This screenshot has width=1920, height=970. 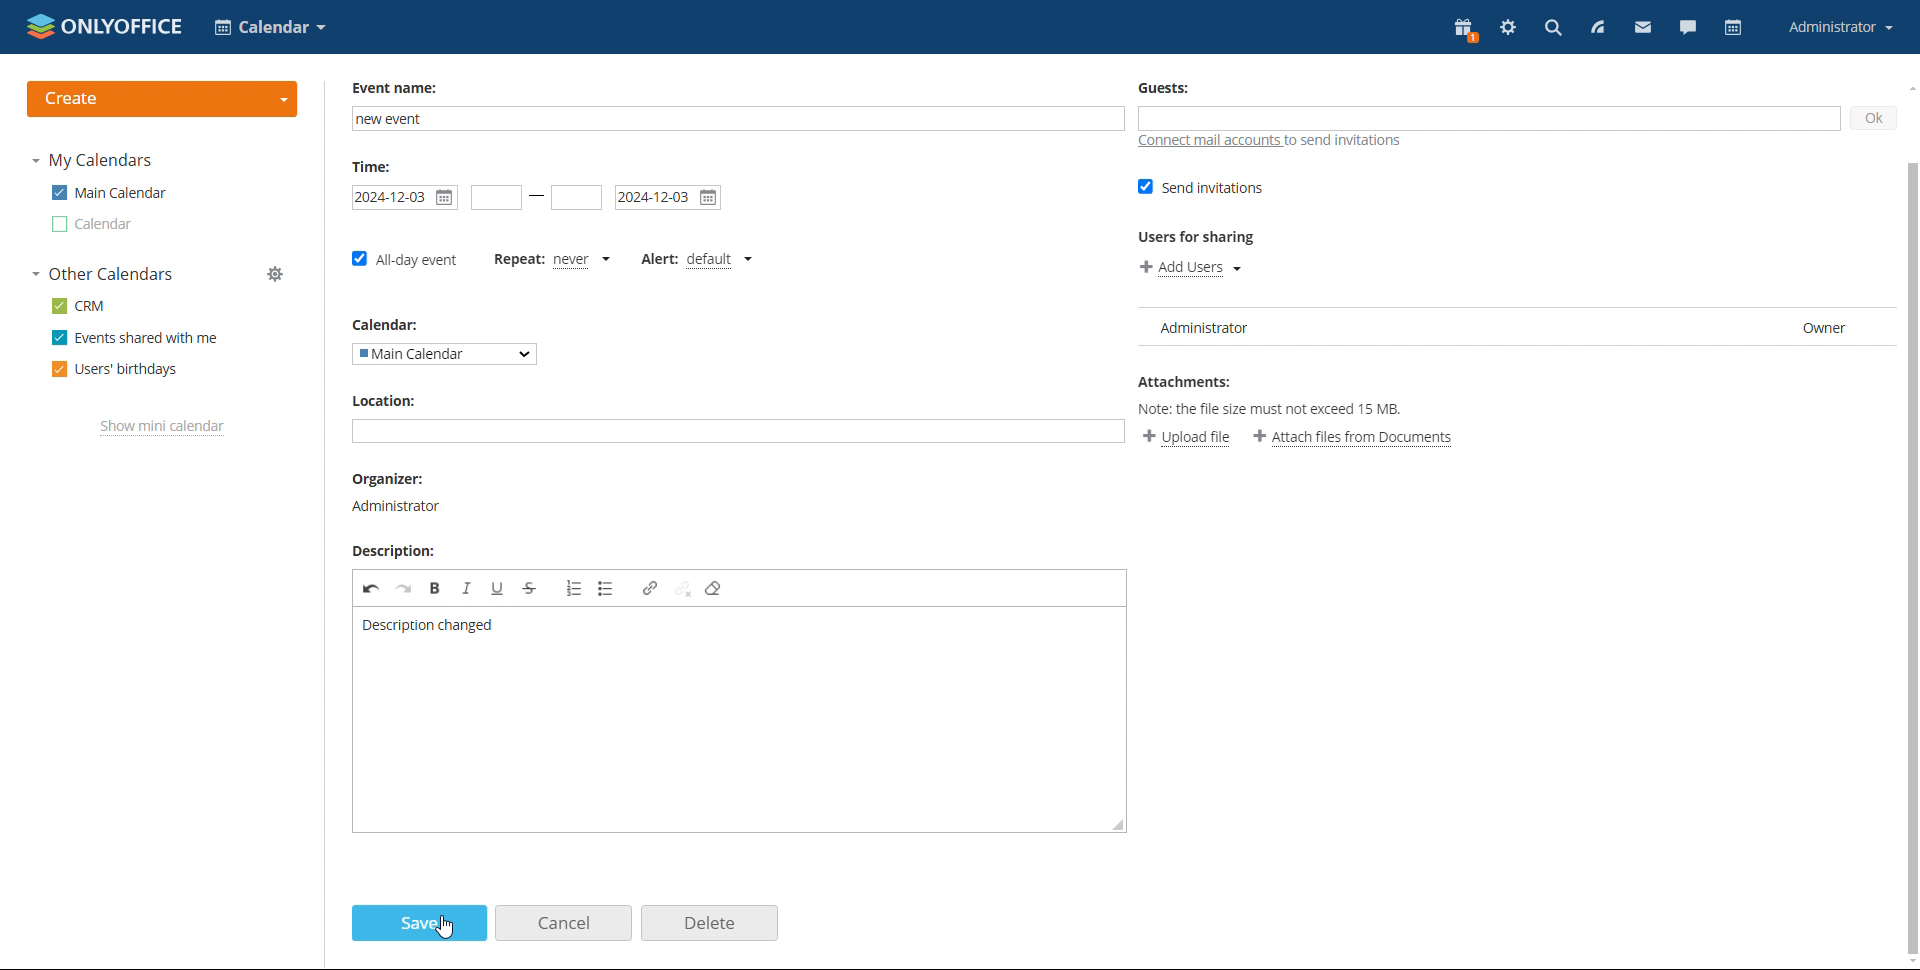 What do you see at coordinates (564, 922) in the screenshot?
I see `cancel` at bounding box center [564, 922].